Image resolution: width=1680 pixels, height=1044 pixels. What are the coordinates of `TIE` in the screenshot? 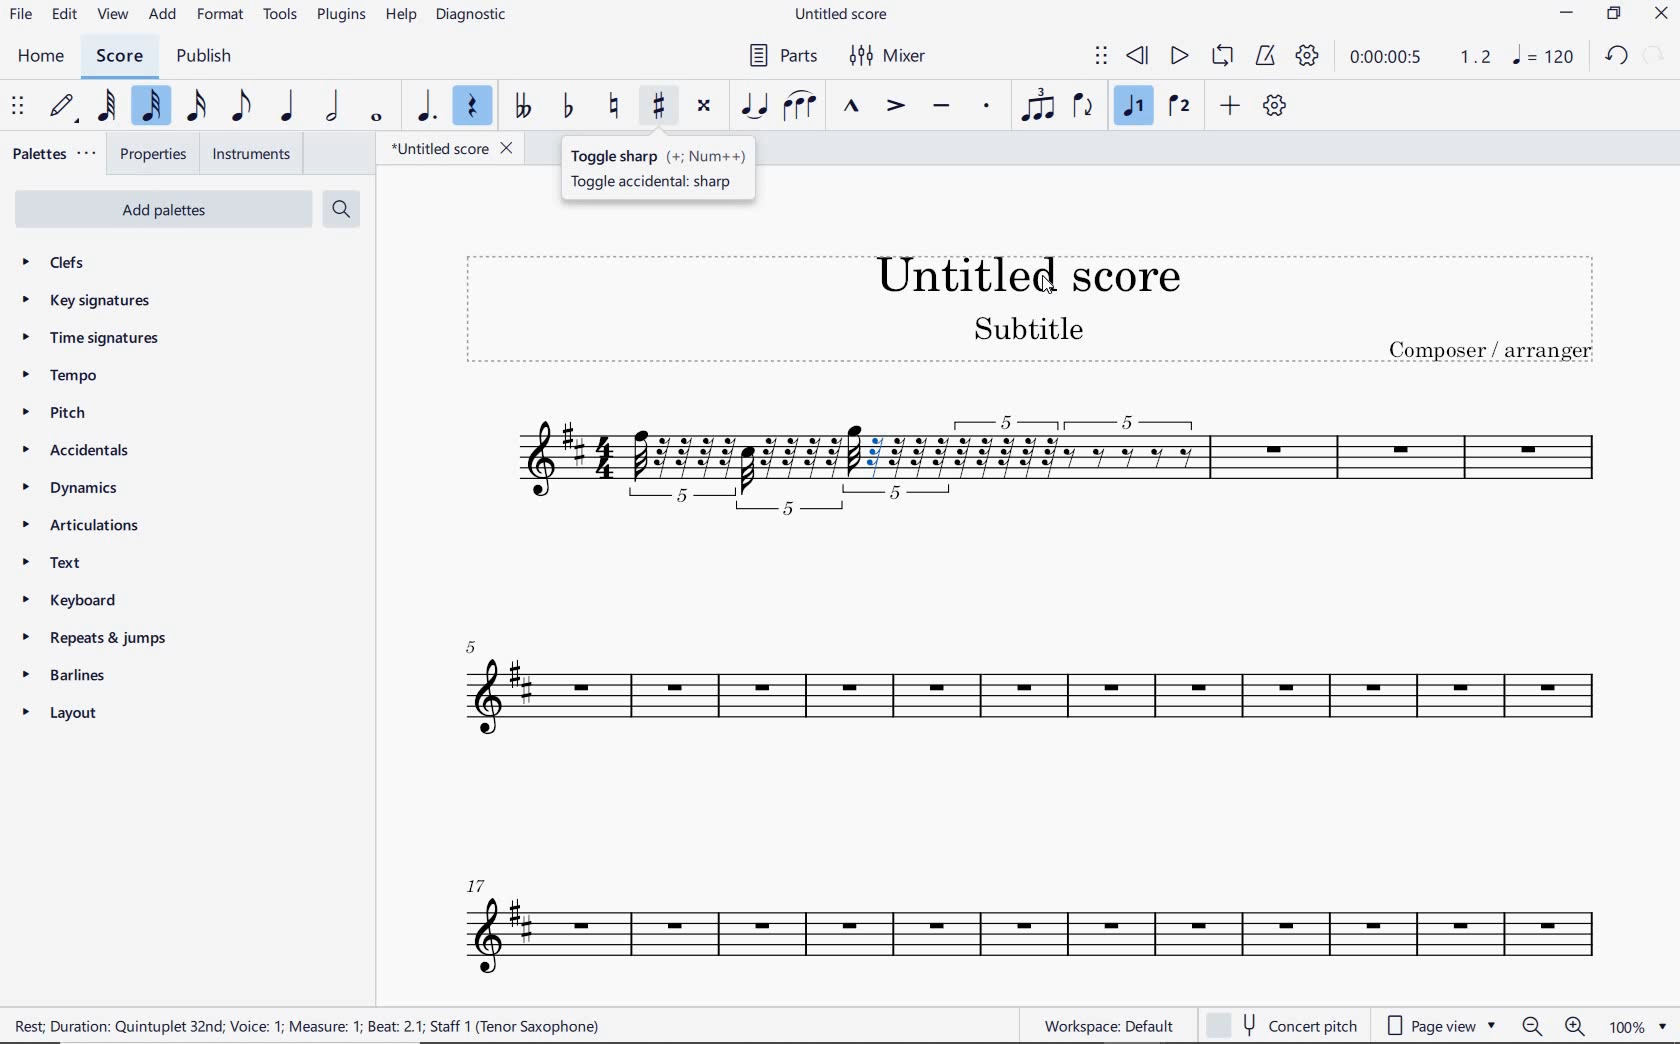 It's located at (754, 106).